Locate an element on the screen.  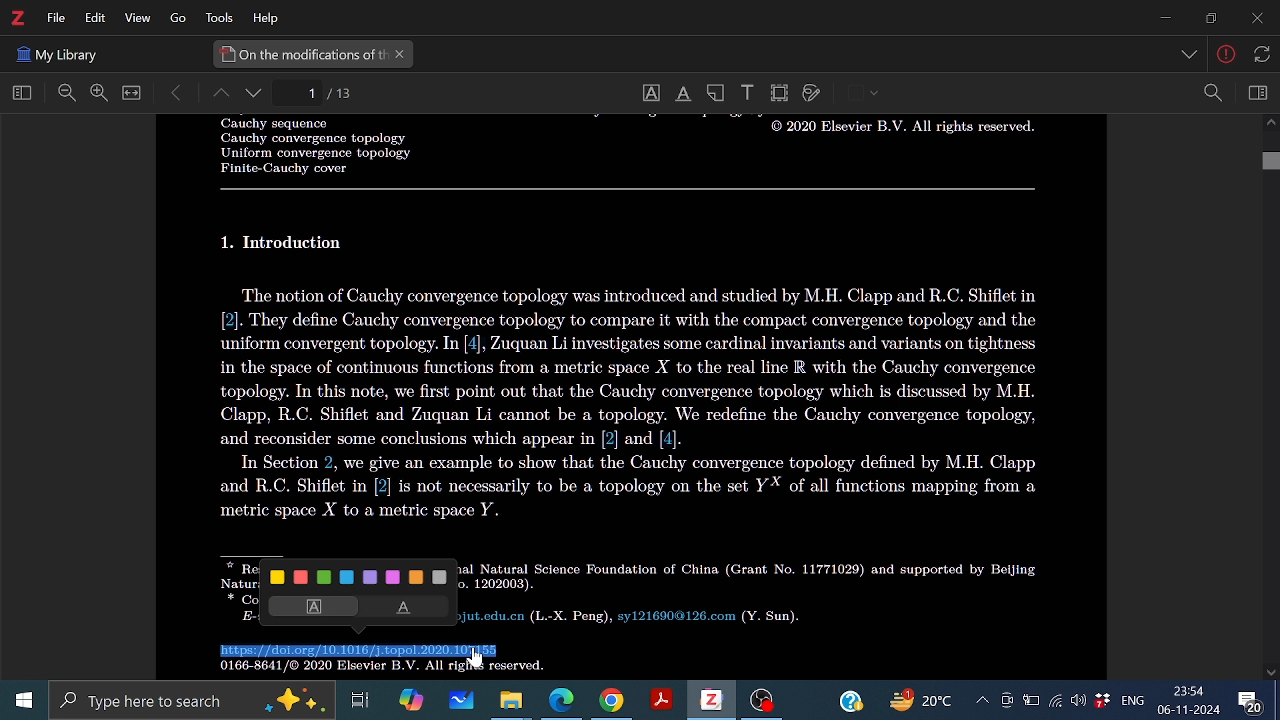
View is located at coordinates (135, 19).